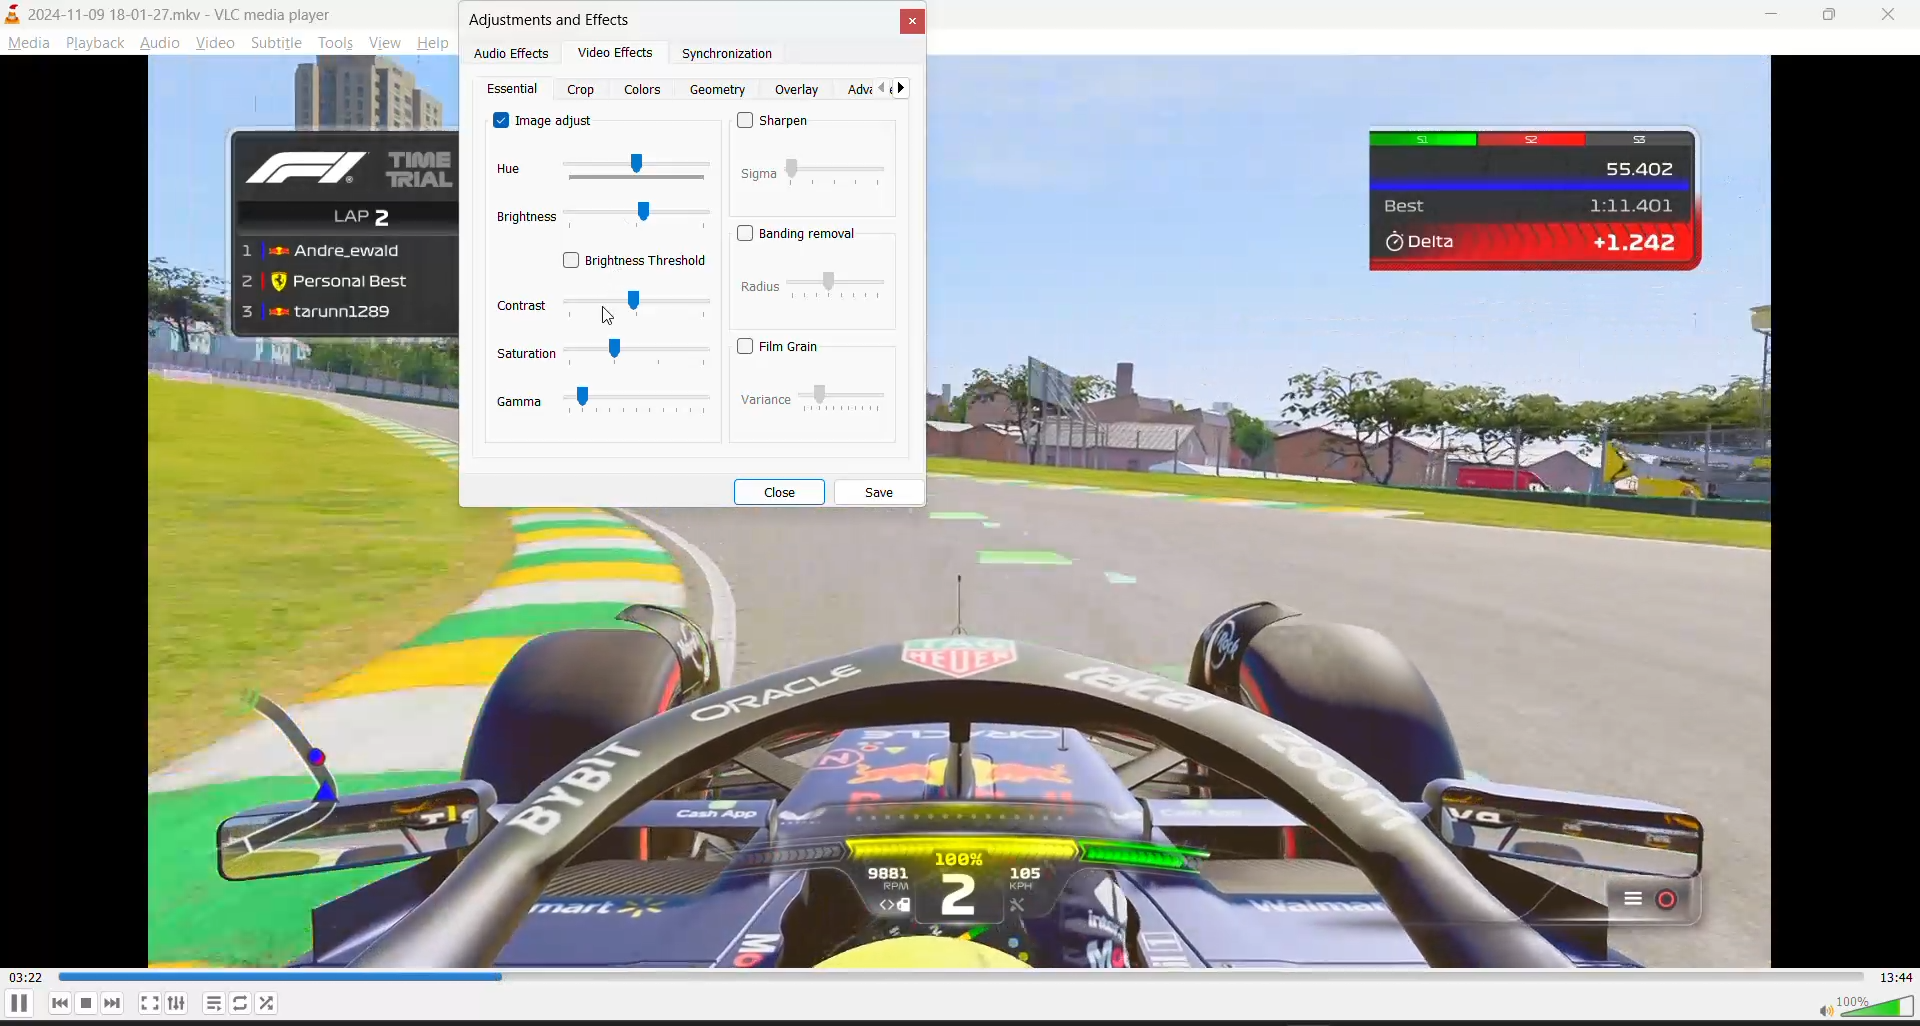 The width and height of the screenshot is (1920, 1026). Describe the element at coordinates (876, 90) in the screenshot. I see `previous` at that location.